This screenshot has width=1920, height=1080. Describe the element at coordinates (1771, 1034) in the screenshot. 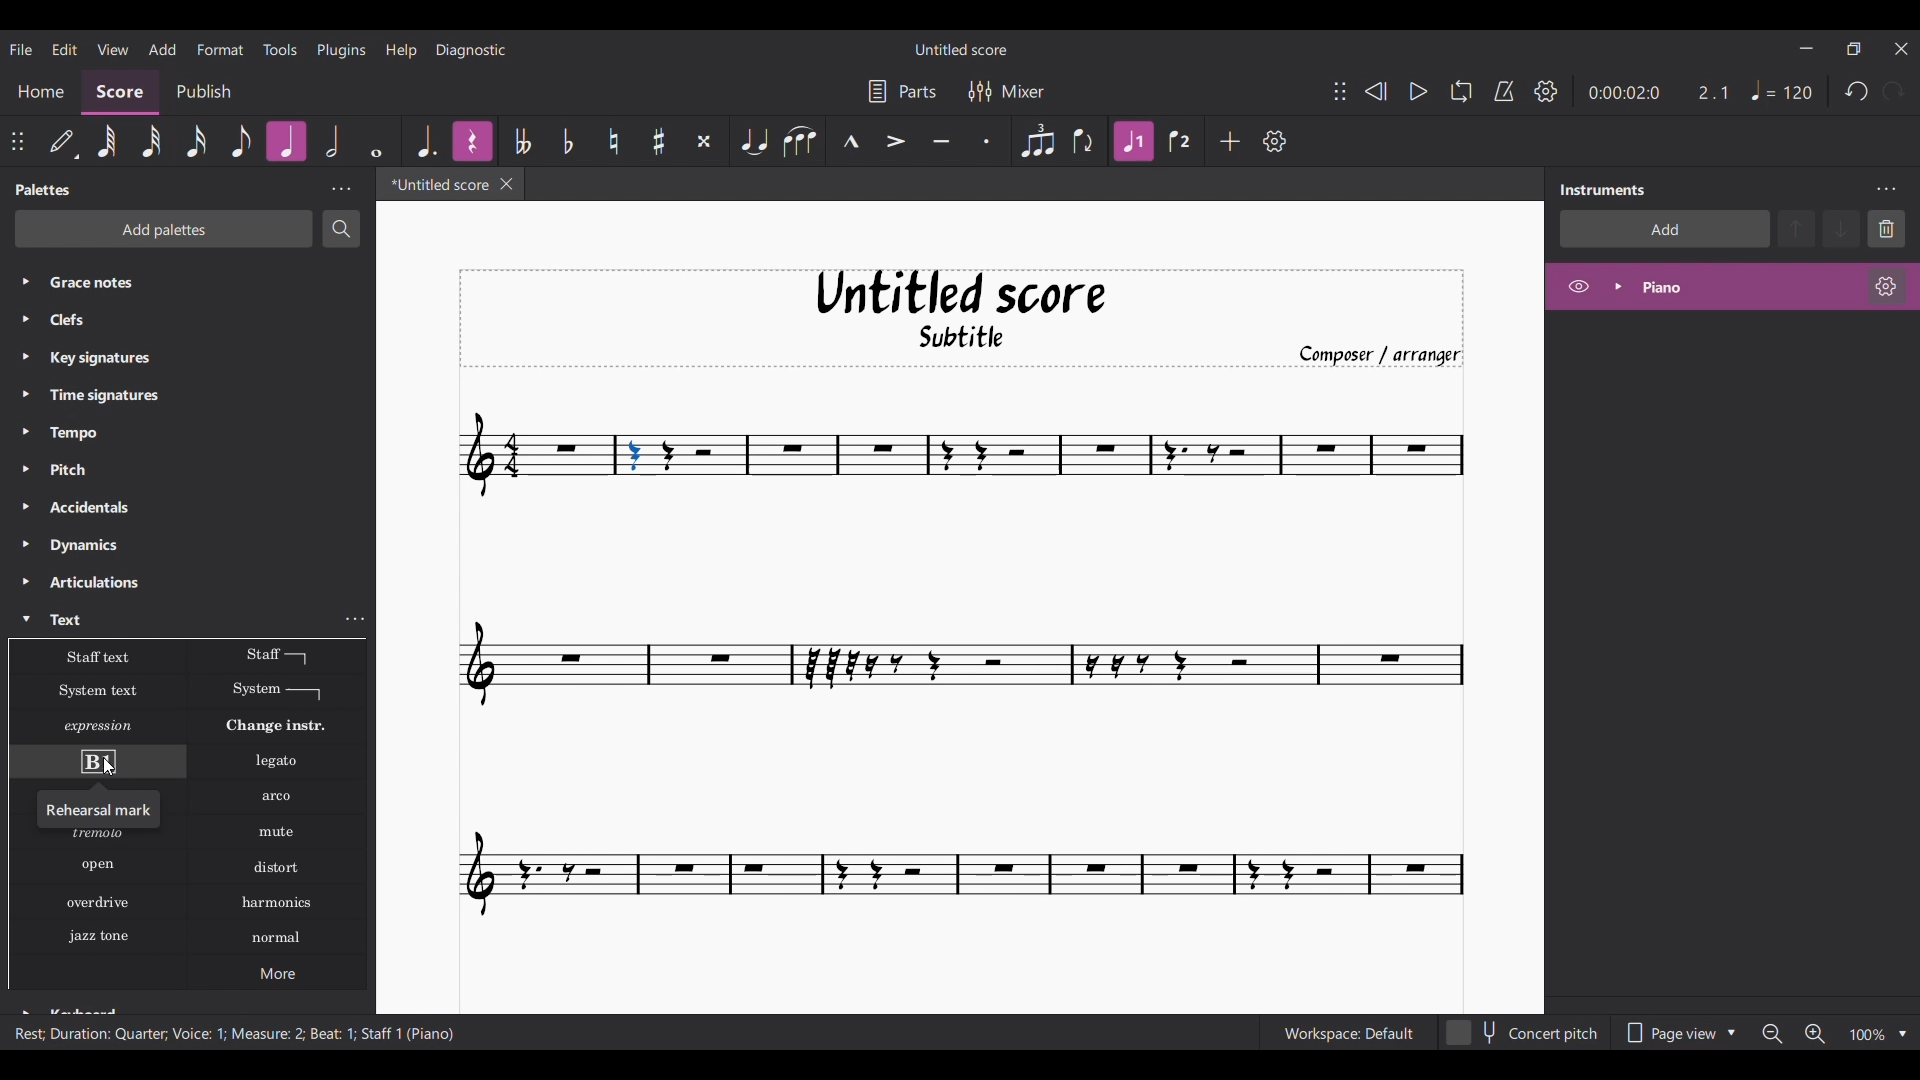

I see `Zoom out` at that location.